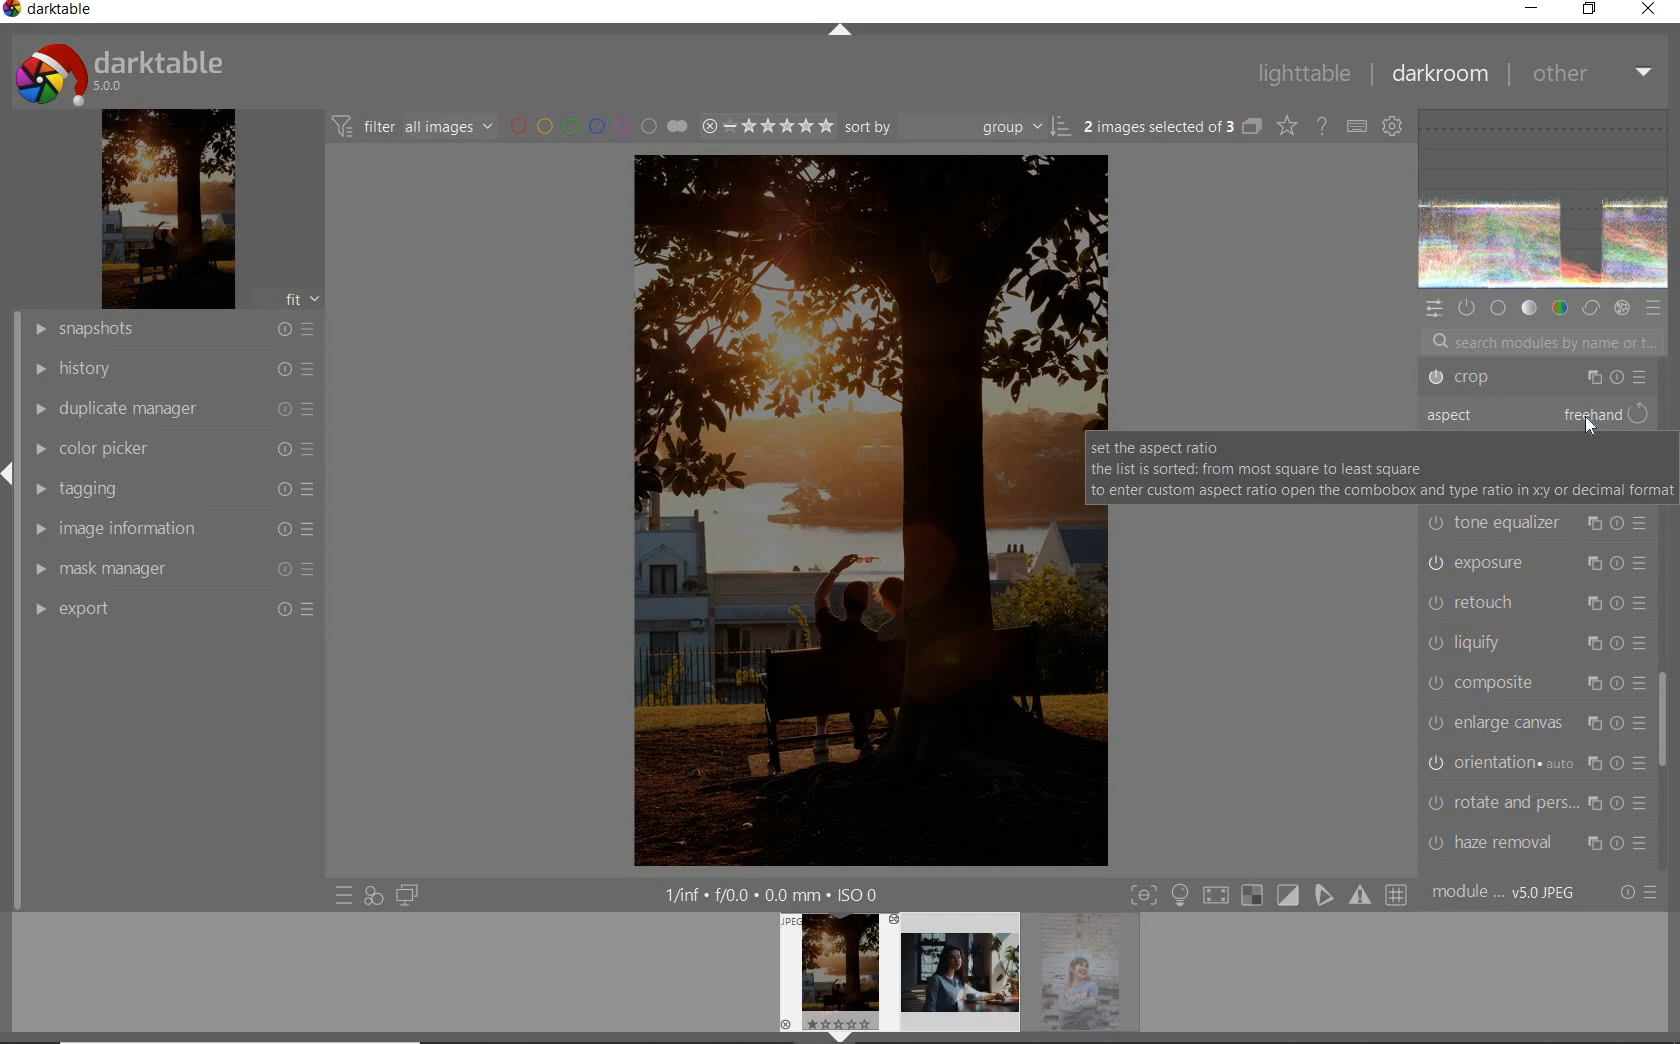 Image resolution: width=1680 pixels, height=1044 pixels. What do you see at coordinates (1590, 430) in the screenshot?
I see `cursor` at bounding box center [1590, 430].